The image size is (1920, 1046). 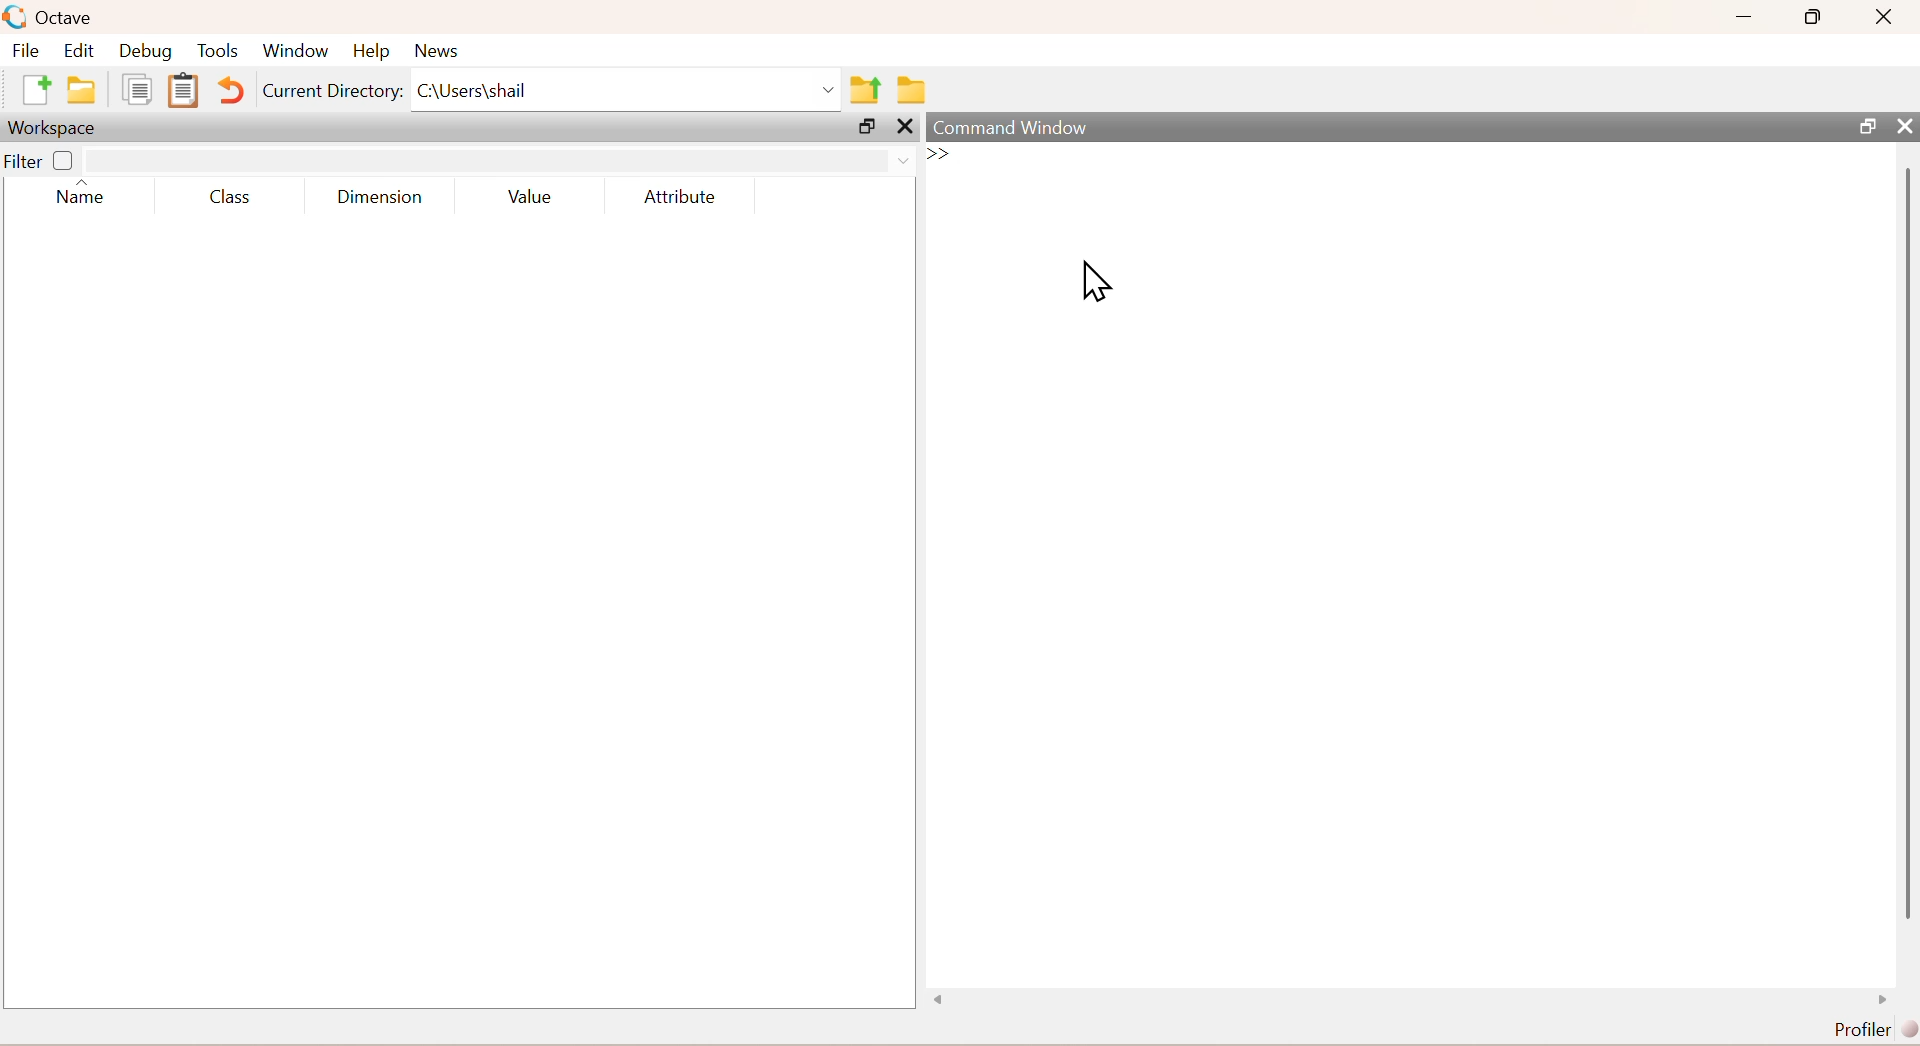 I want to click on scroll right, so click(x=1883, y=1000).